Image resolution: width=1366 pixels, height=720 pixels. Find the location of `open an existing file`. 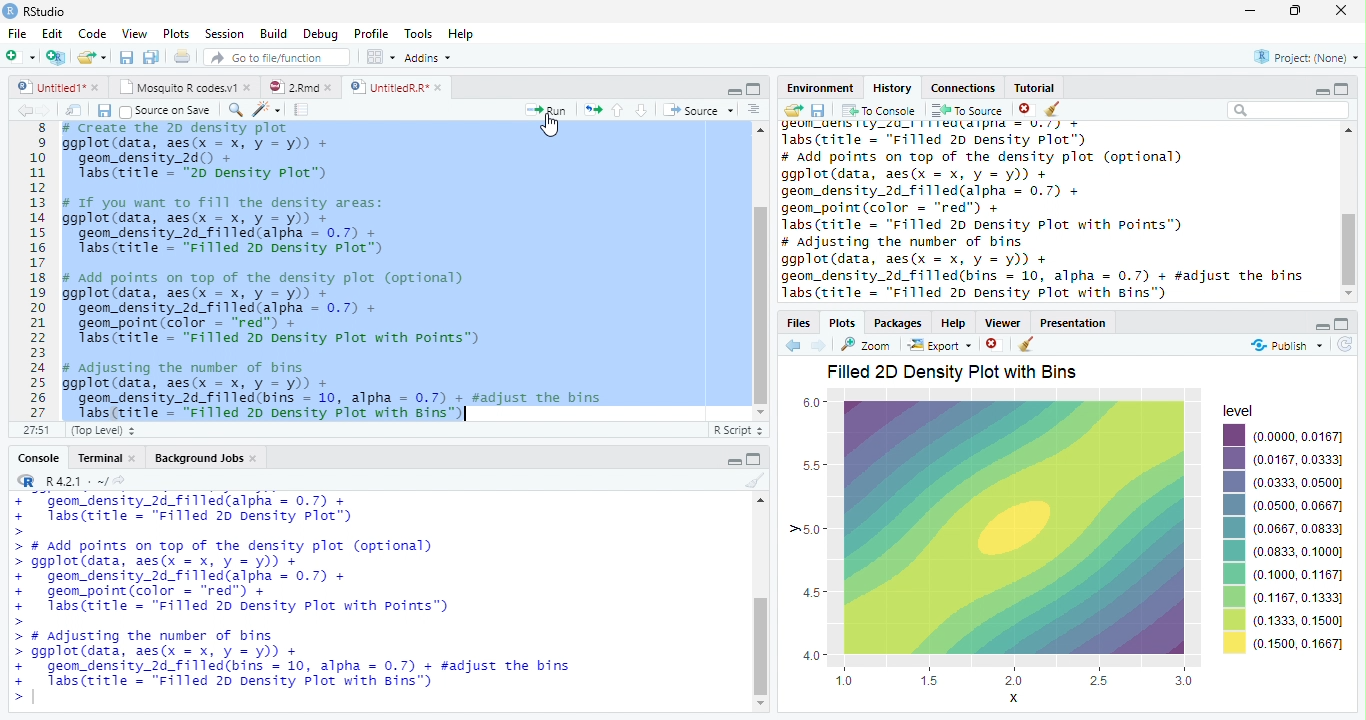

open an existing file is located at coordinates (90, 57).